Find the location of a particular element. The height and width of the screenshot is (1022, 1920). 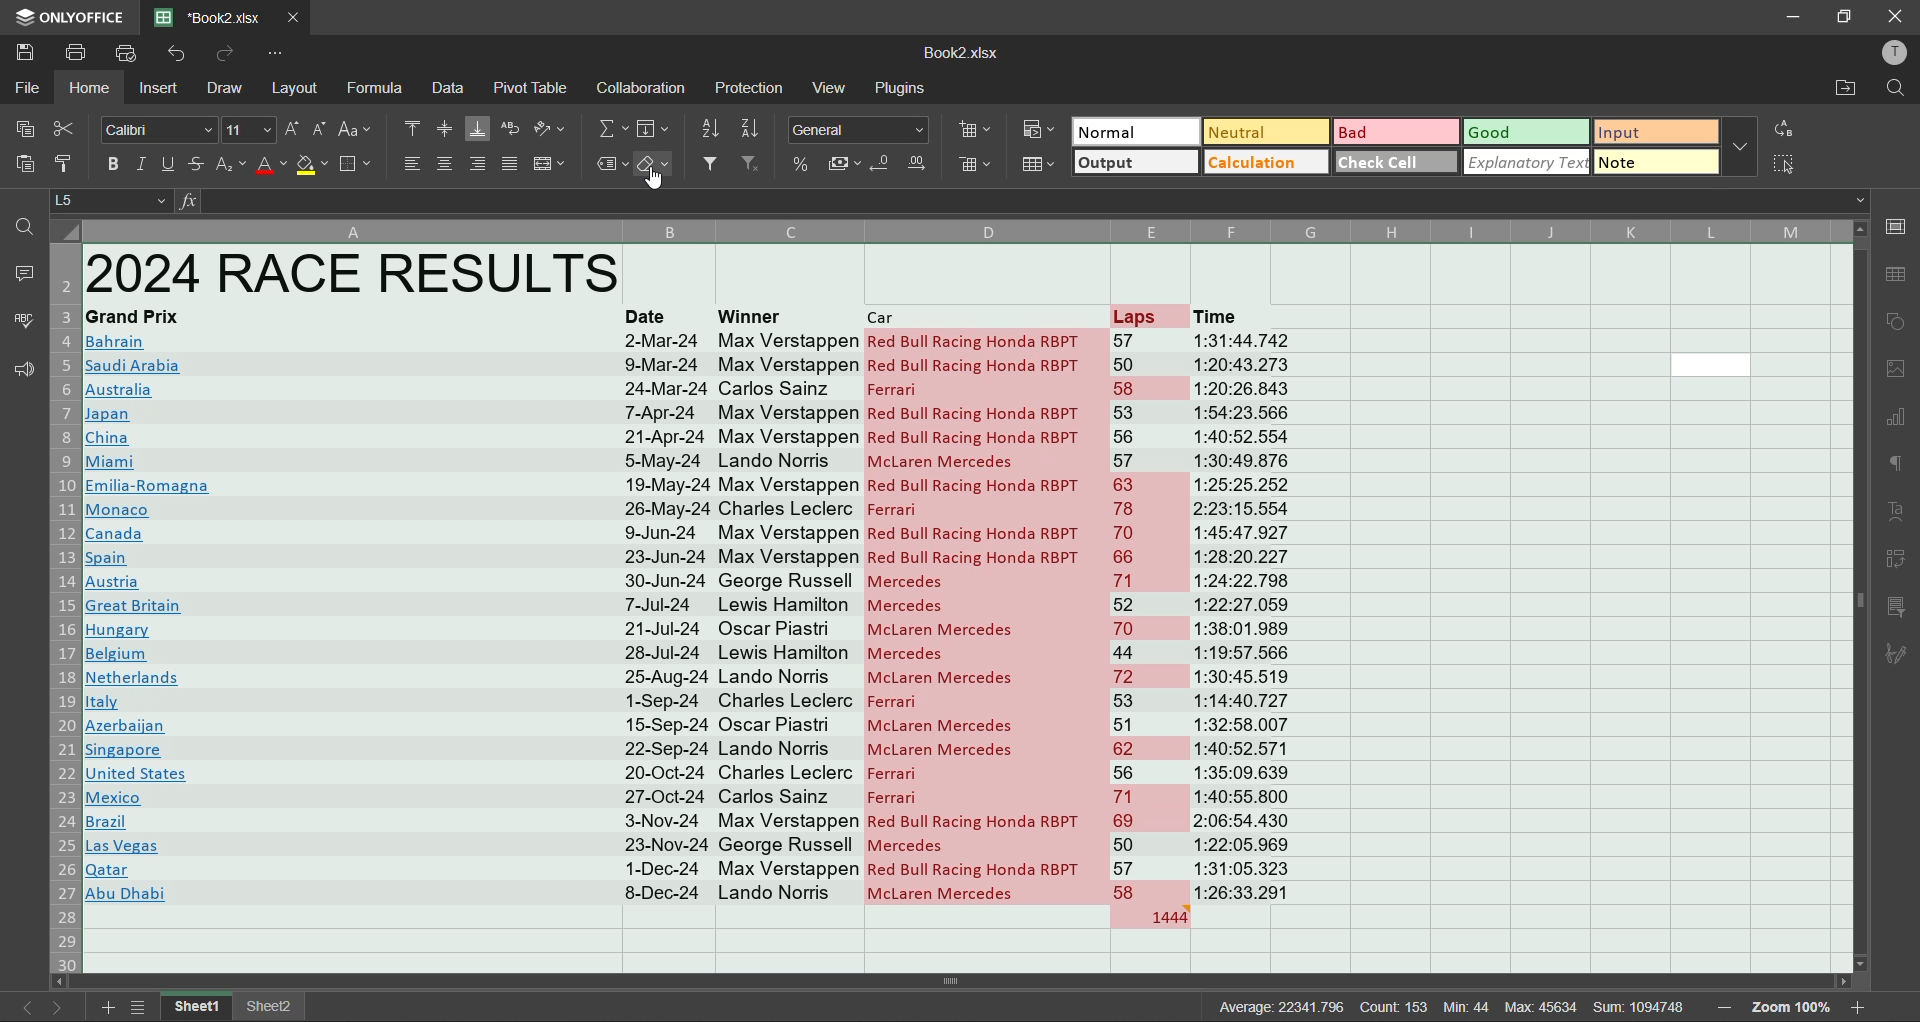

zoom in is located at coordinates (1861, 1004).